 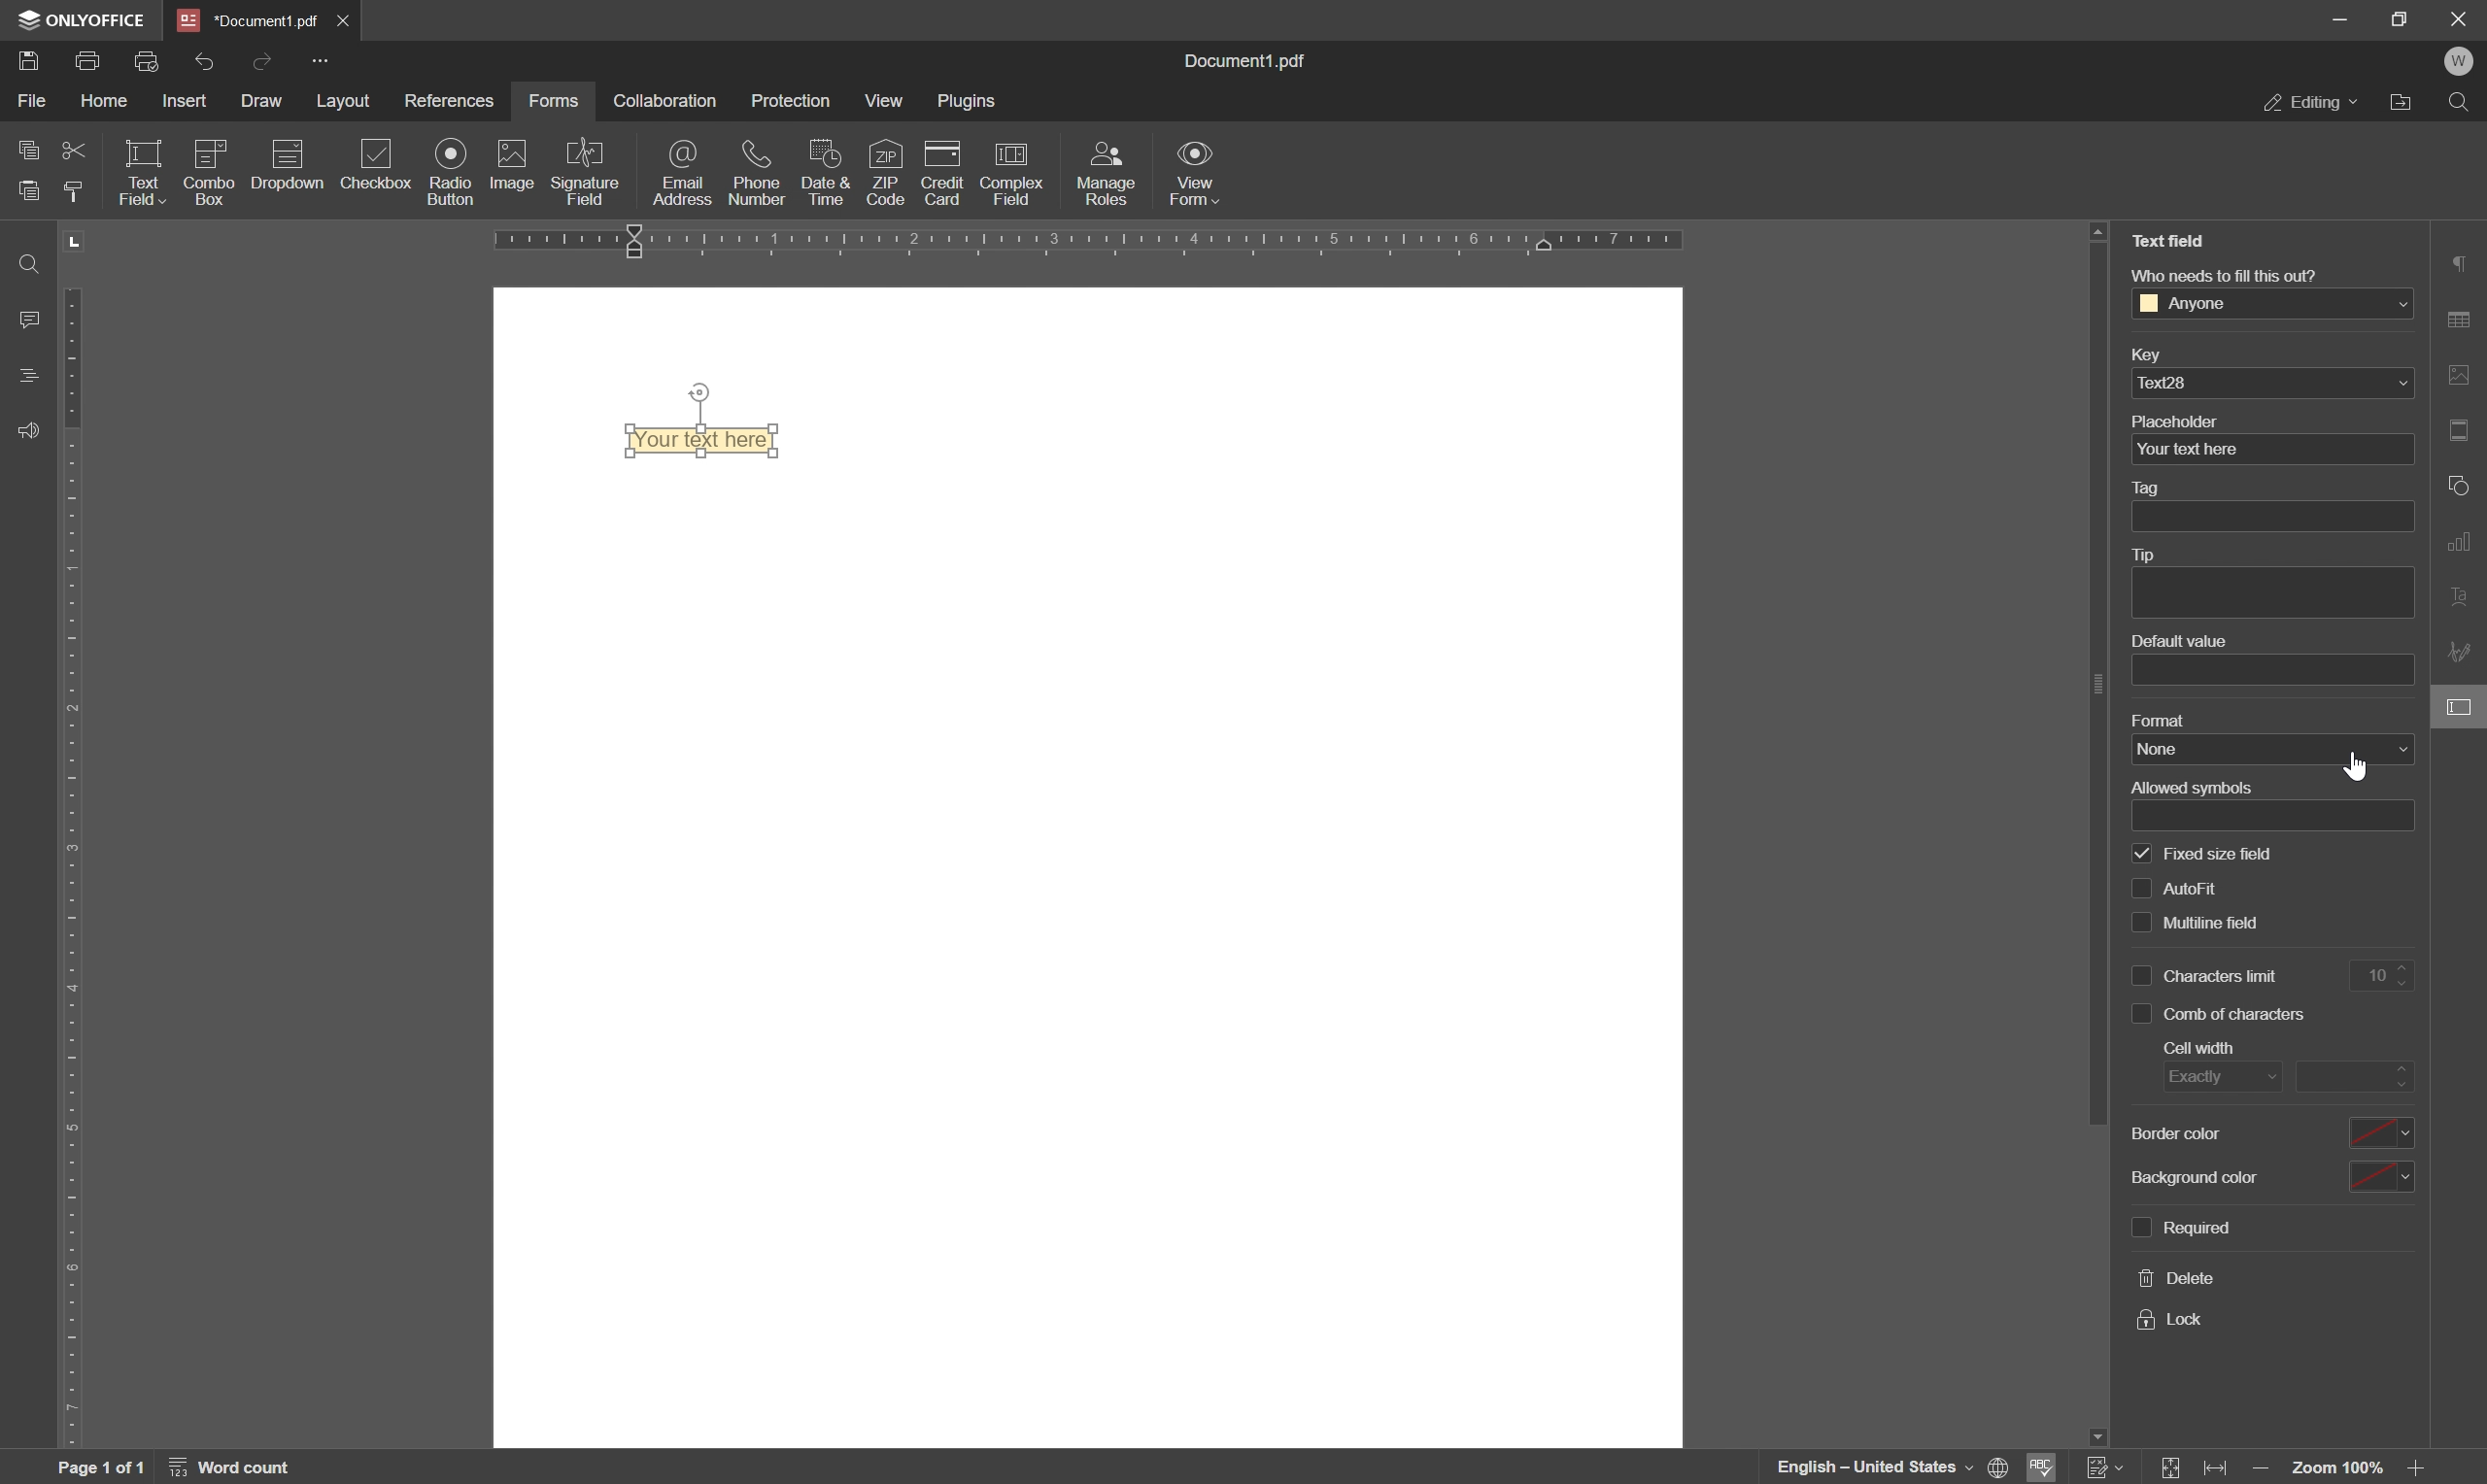 What do you see at coordinates (2272, 304) in the screenshot?
I see `Anyone` at bounding box center [2272, 304].